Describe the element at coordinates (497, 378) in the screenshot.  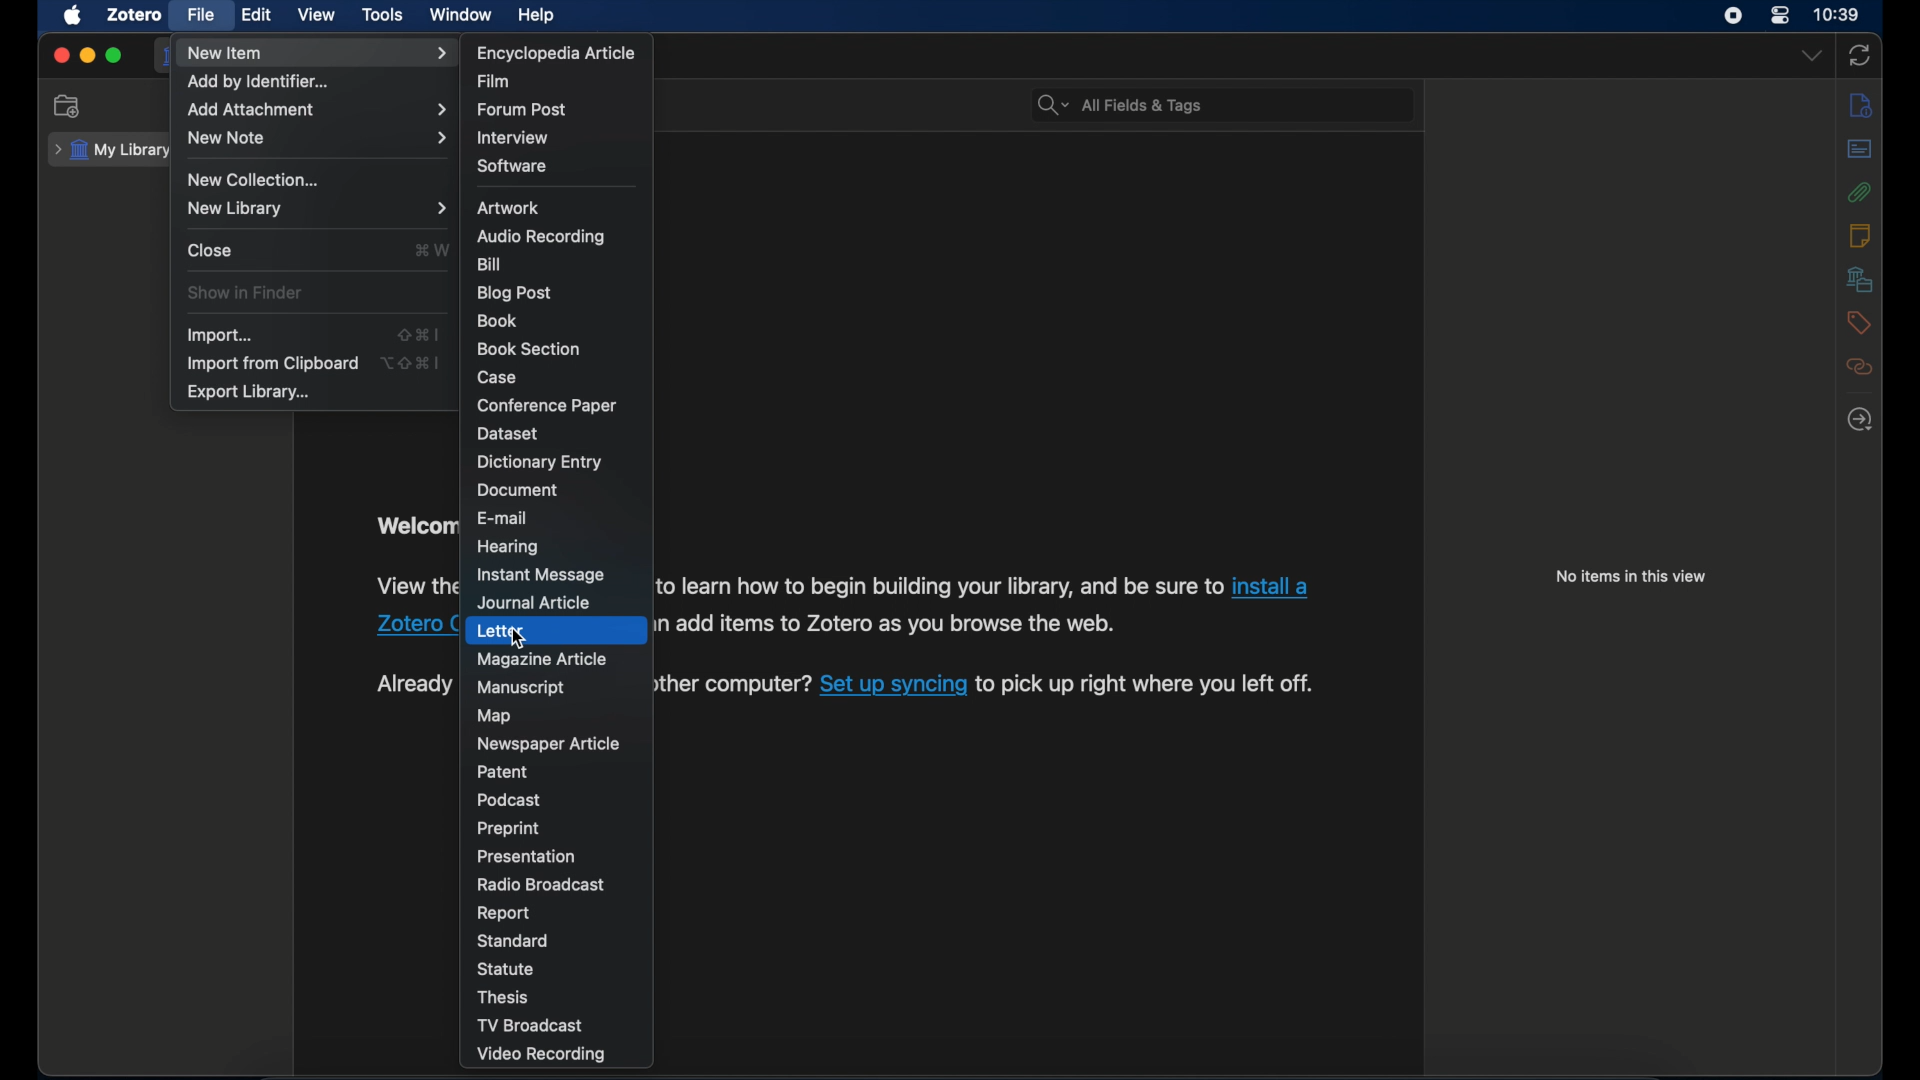
I see `case` at that location.